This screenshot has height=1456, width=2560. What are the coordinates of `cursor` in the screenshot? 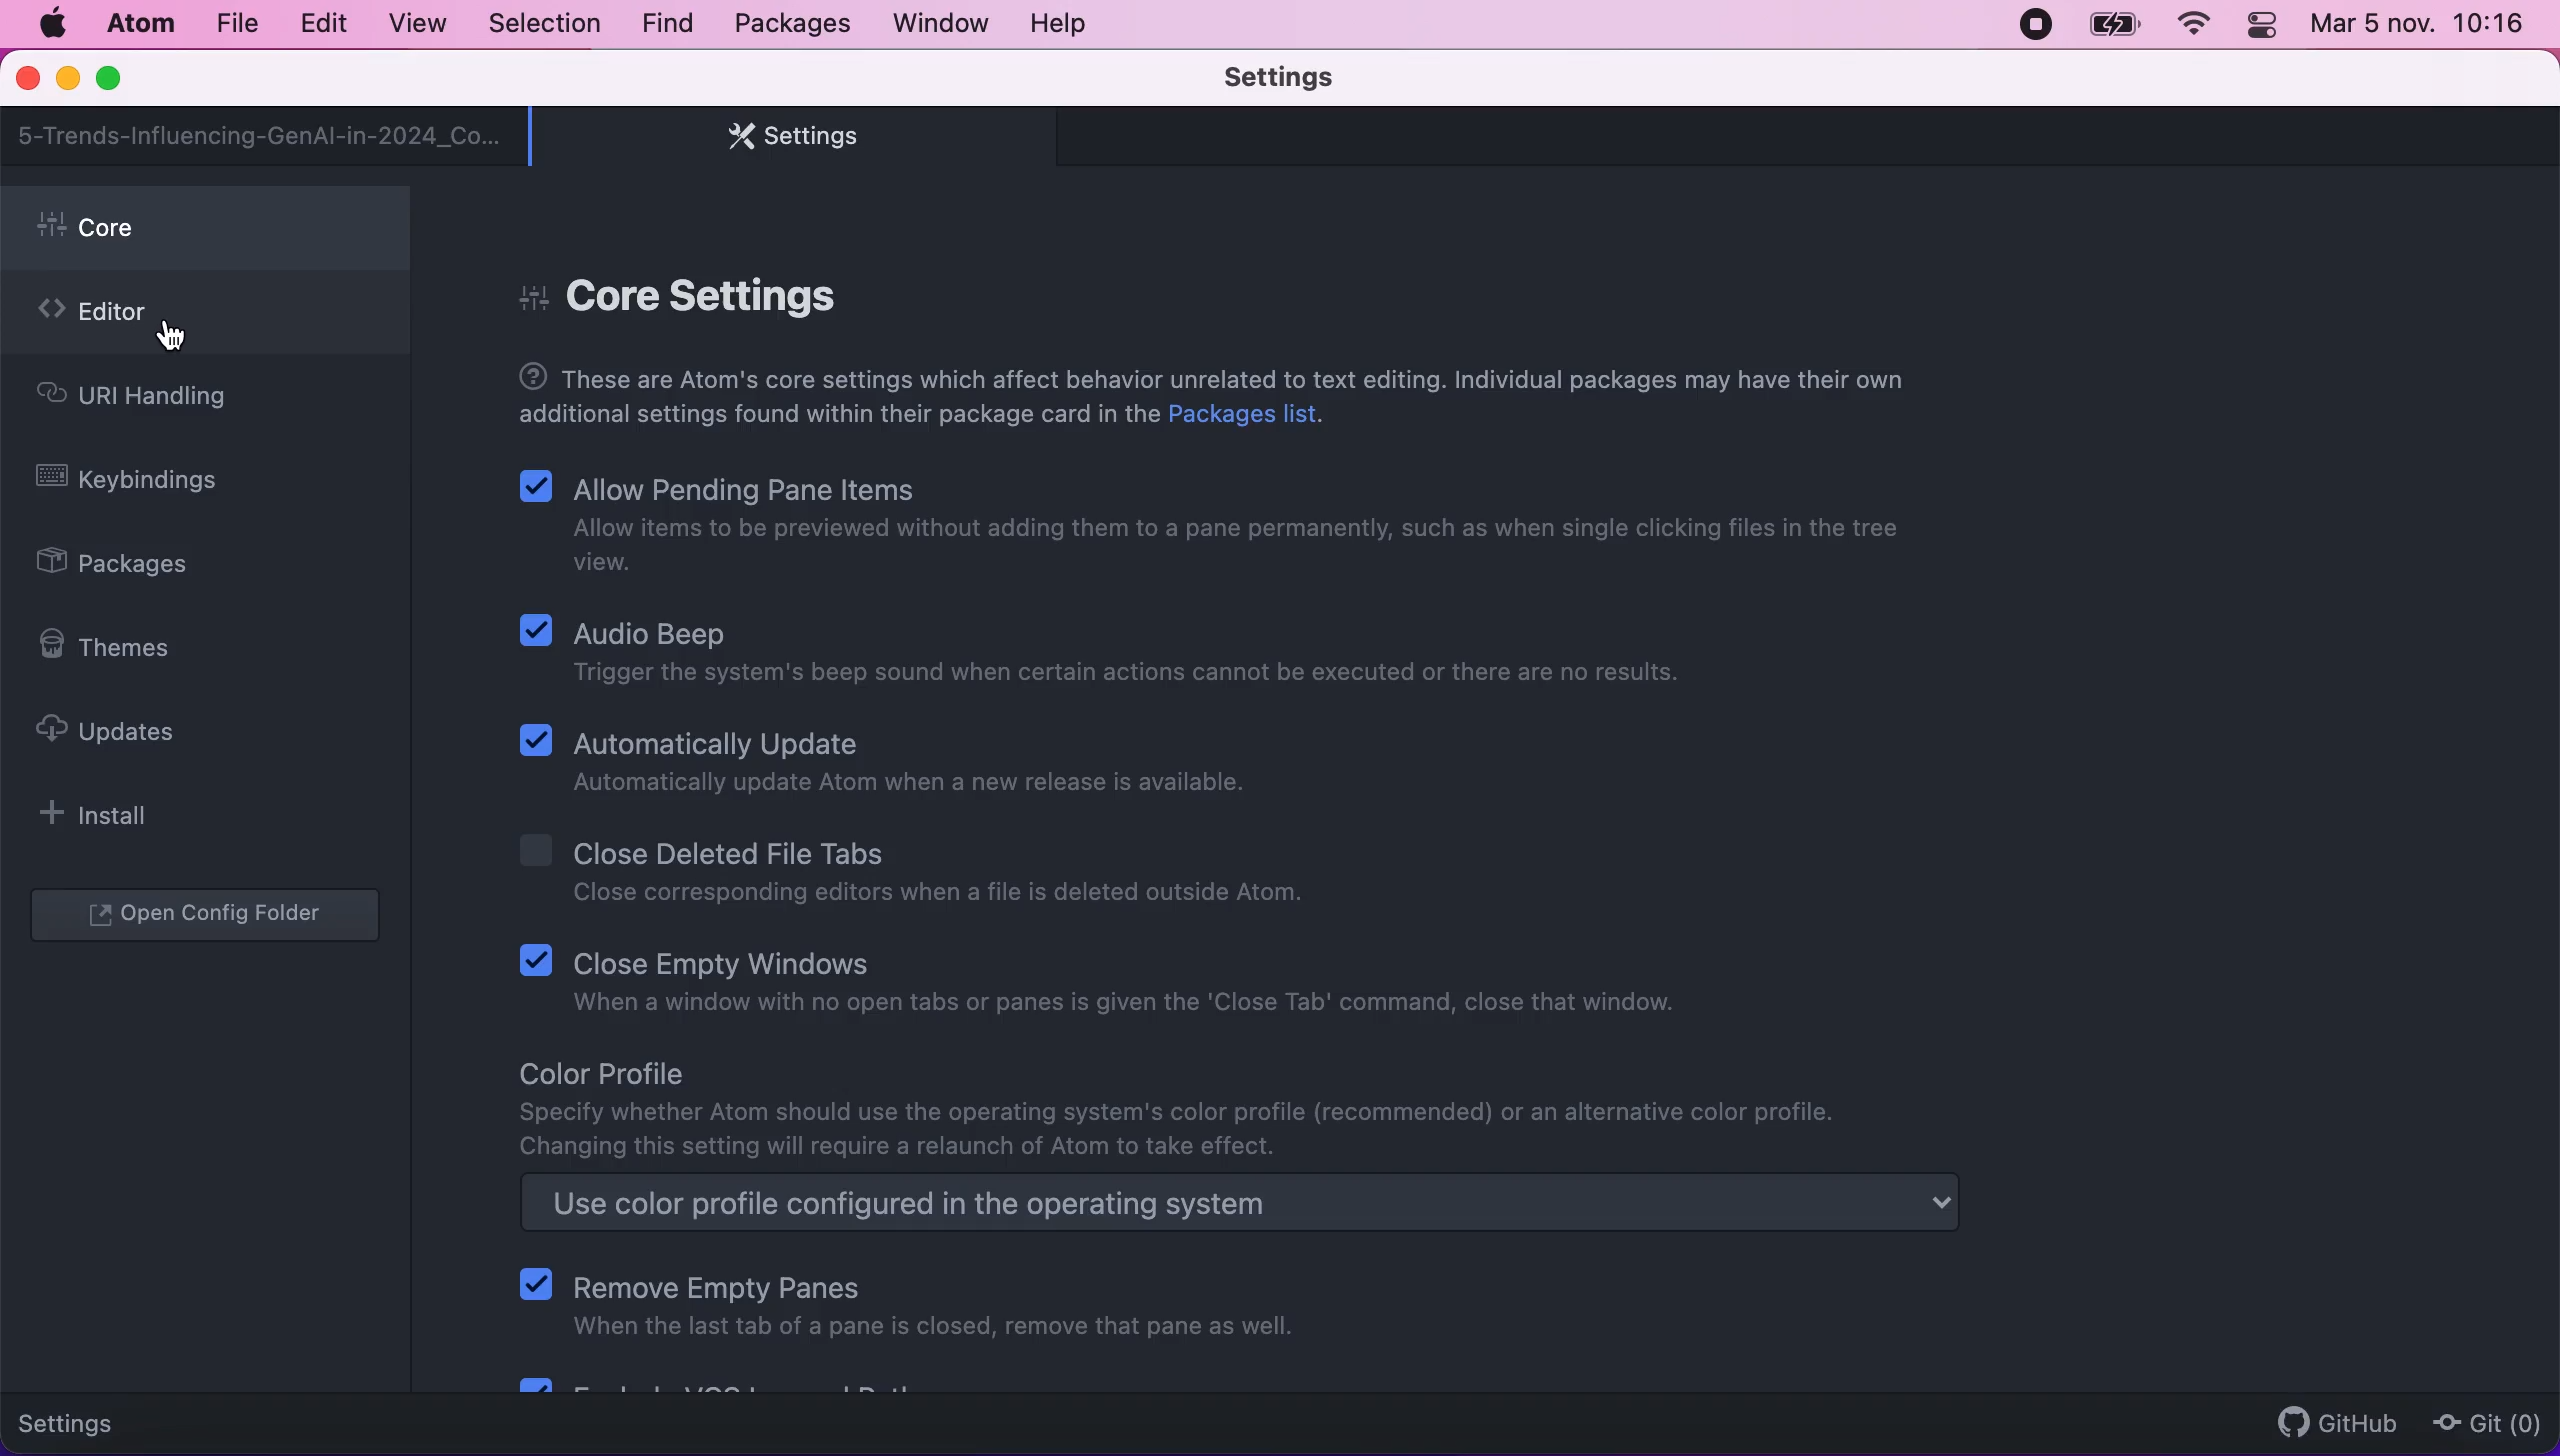 It's located at (175, 332).